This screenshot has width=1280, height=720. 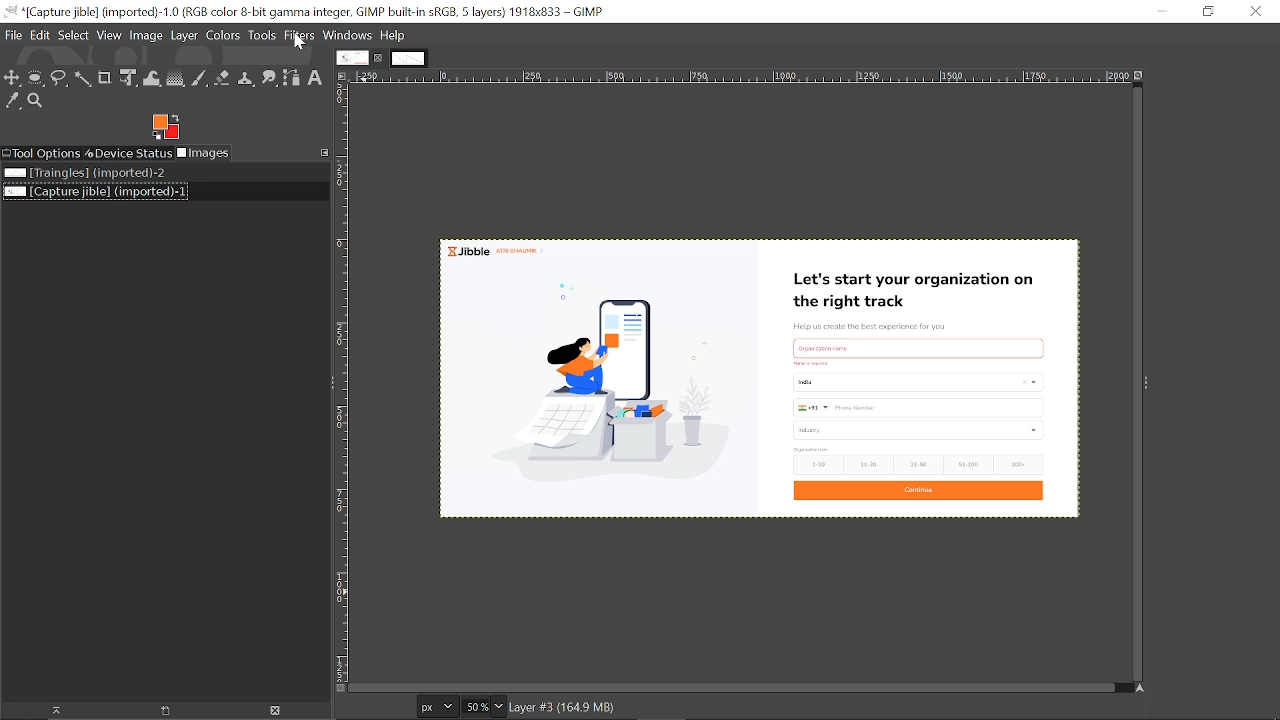 I want to click on Current image, so click(x=597, y=390).